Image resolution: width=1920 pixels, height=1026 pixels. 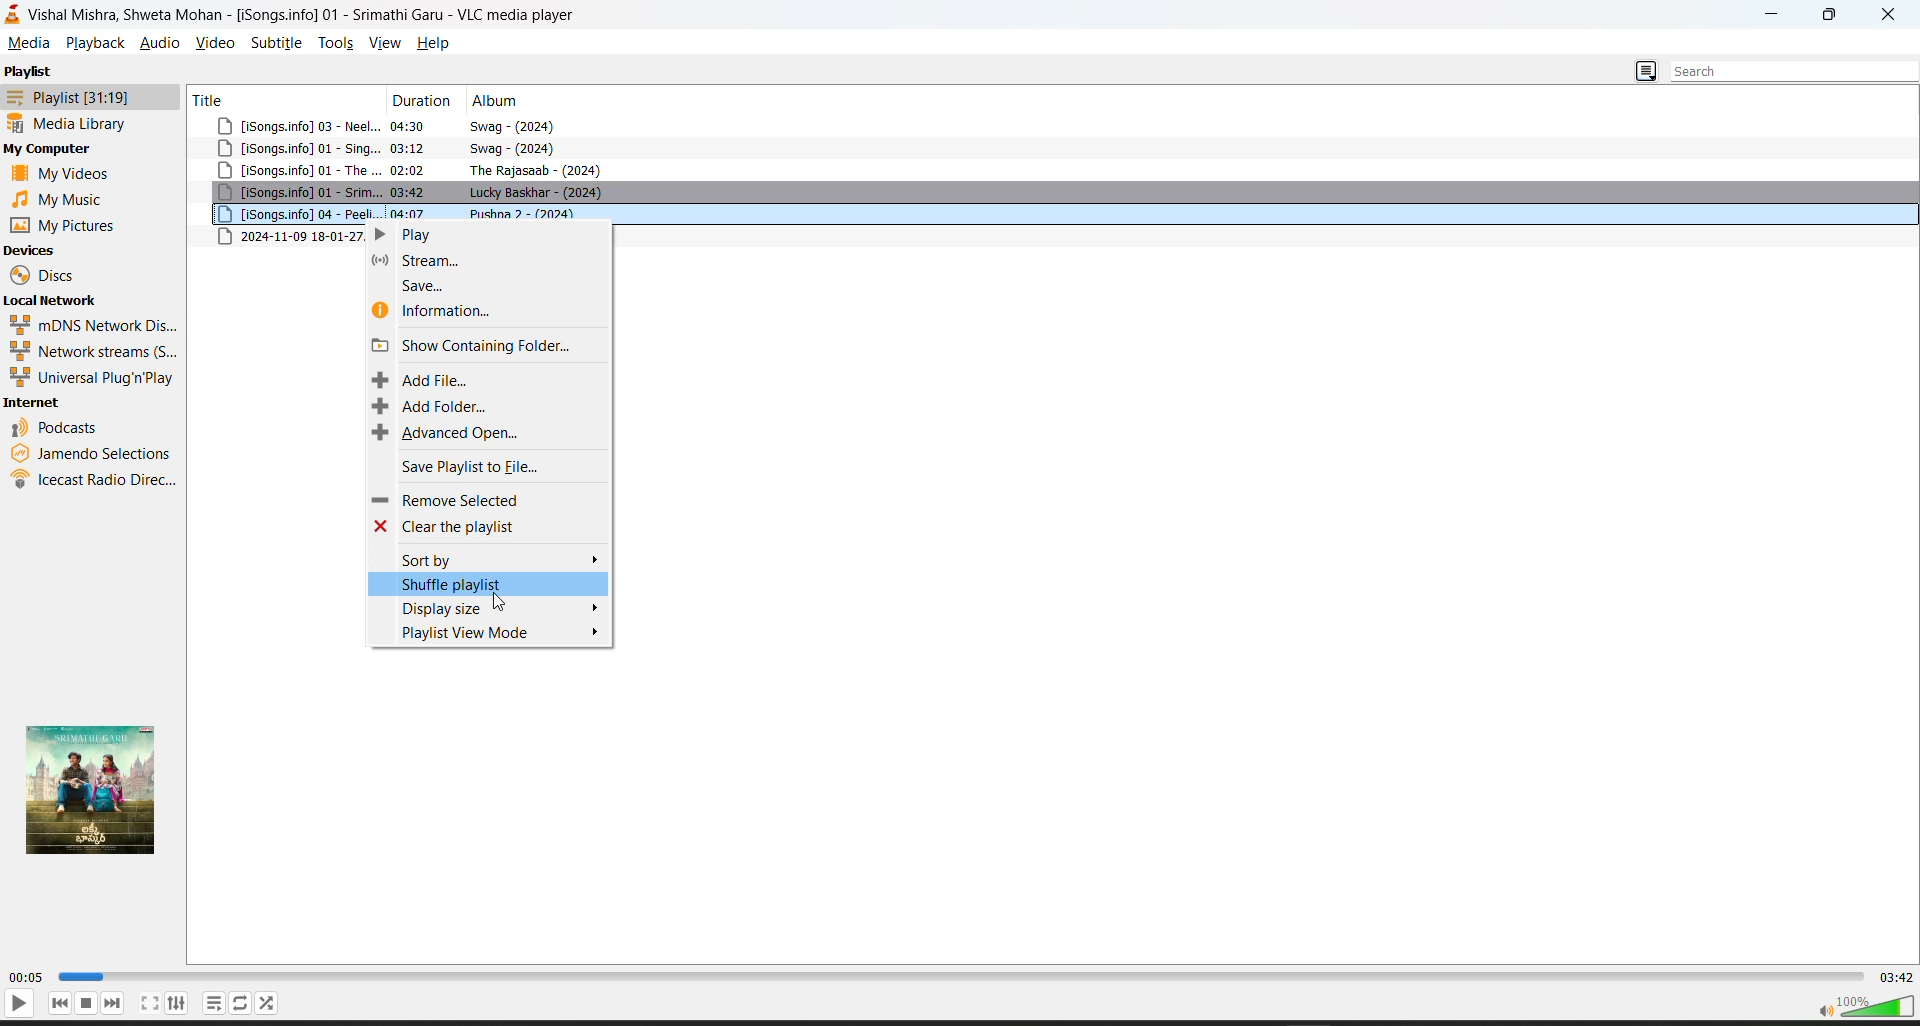 What do you see at coordinates (467, 470) in the screenshot?
I see `save playlist to file` at bounding box center [467, 470].